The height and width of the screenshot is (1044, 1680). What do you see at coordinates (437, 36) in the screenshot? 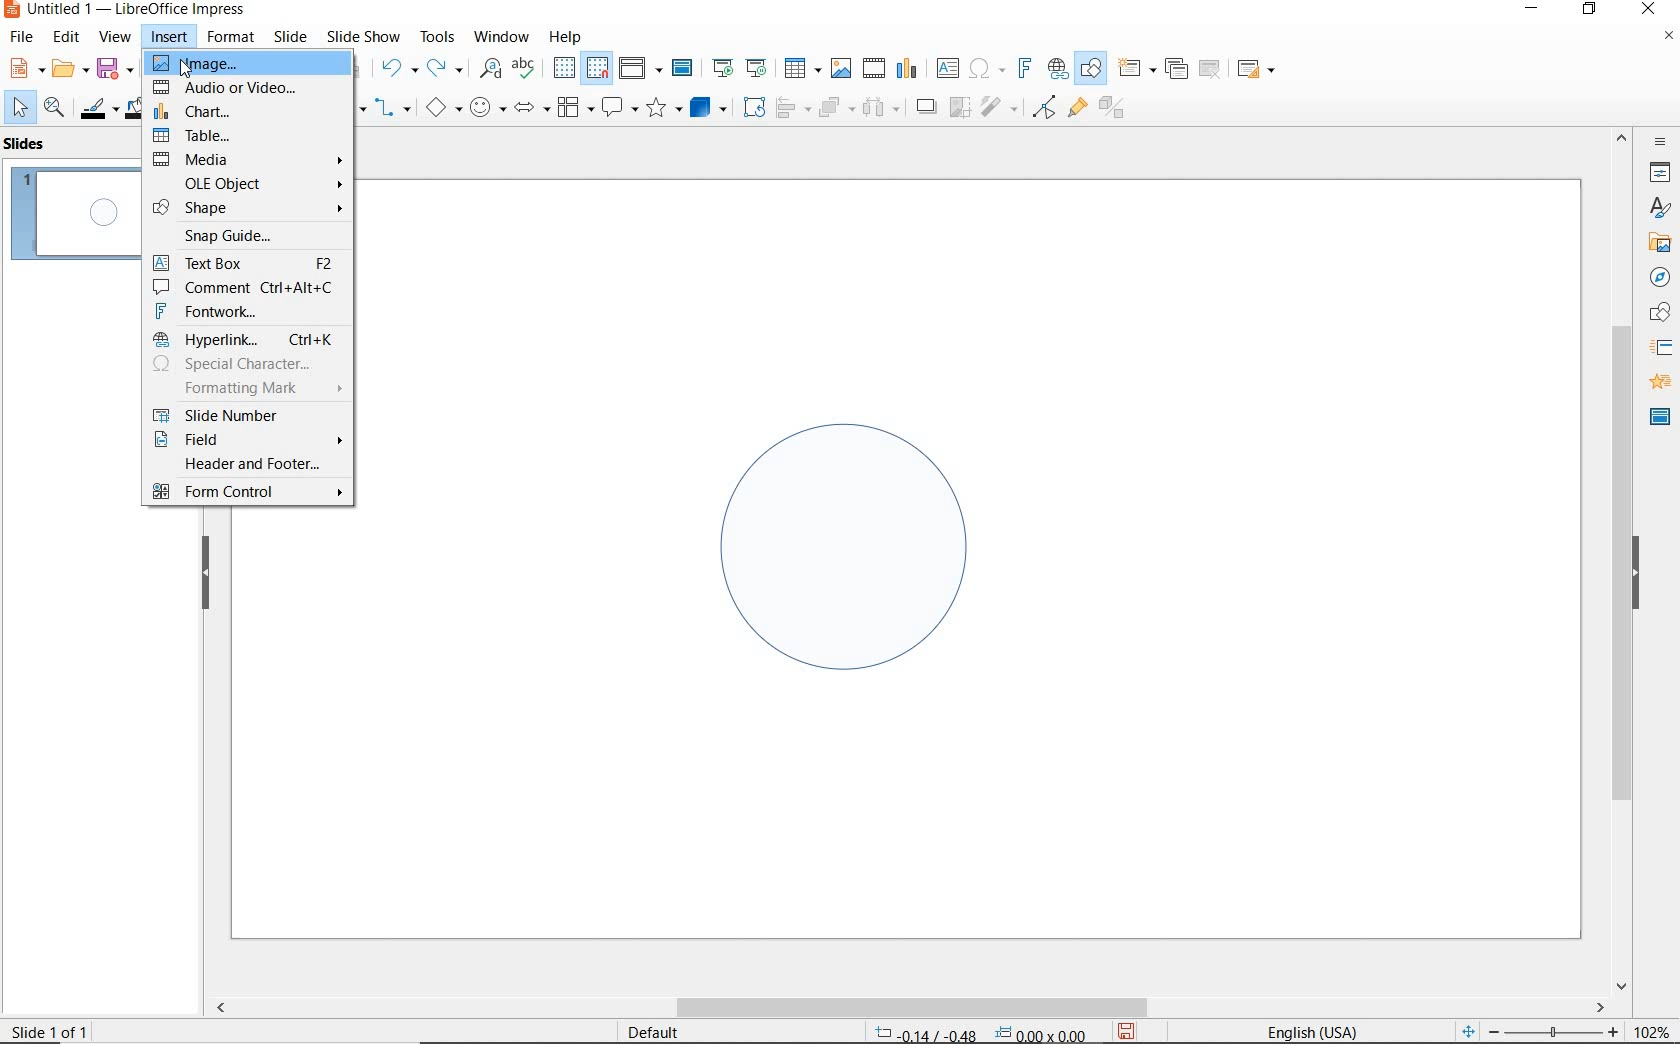
I see `tools` at bounding box center [437, 36].